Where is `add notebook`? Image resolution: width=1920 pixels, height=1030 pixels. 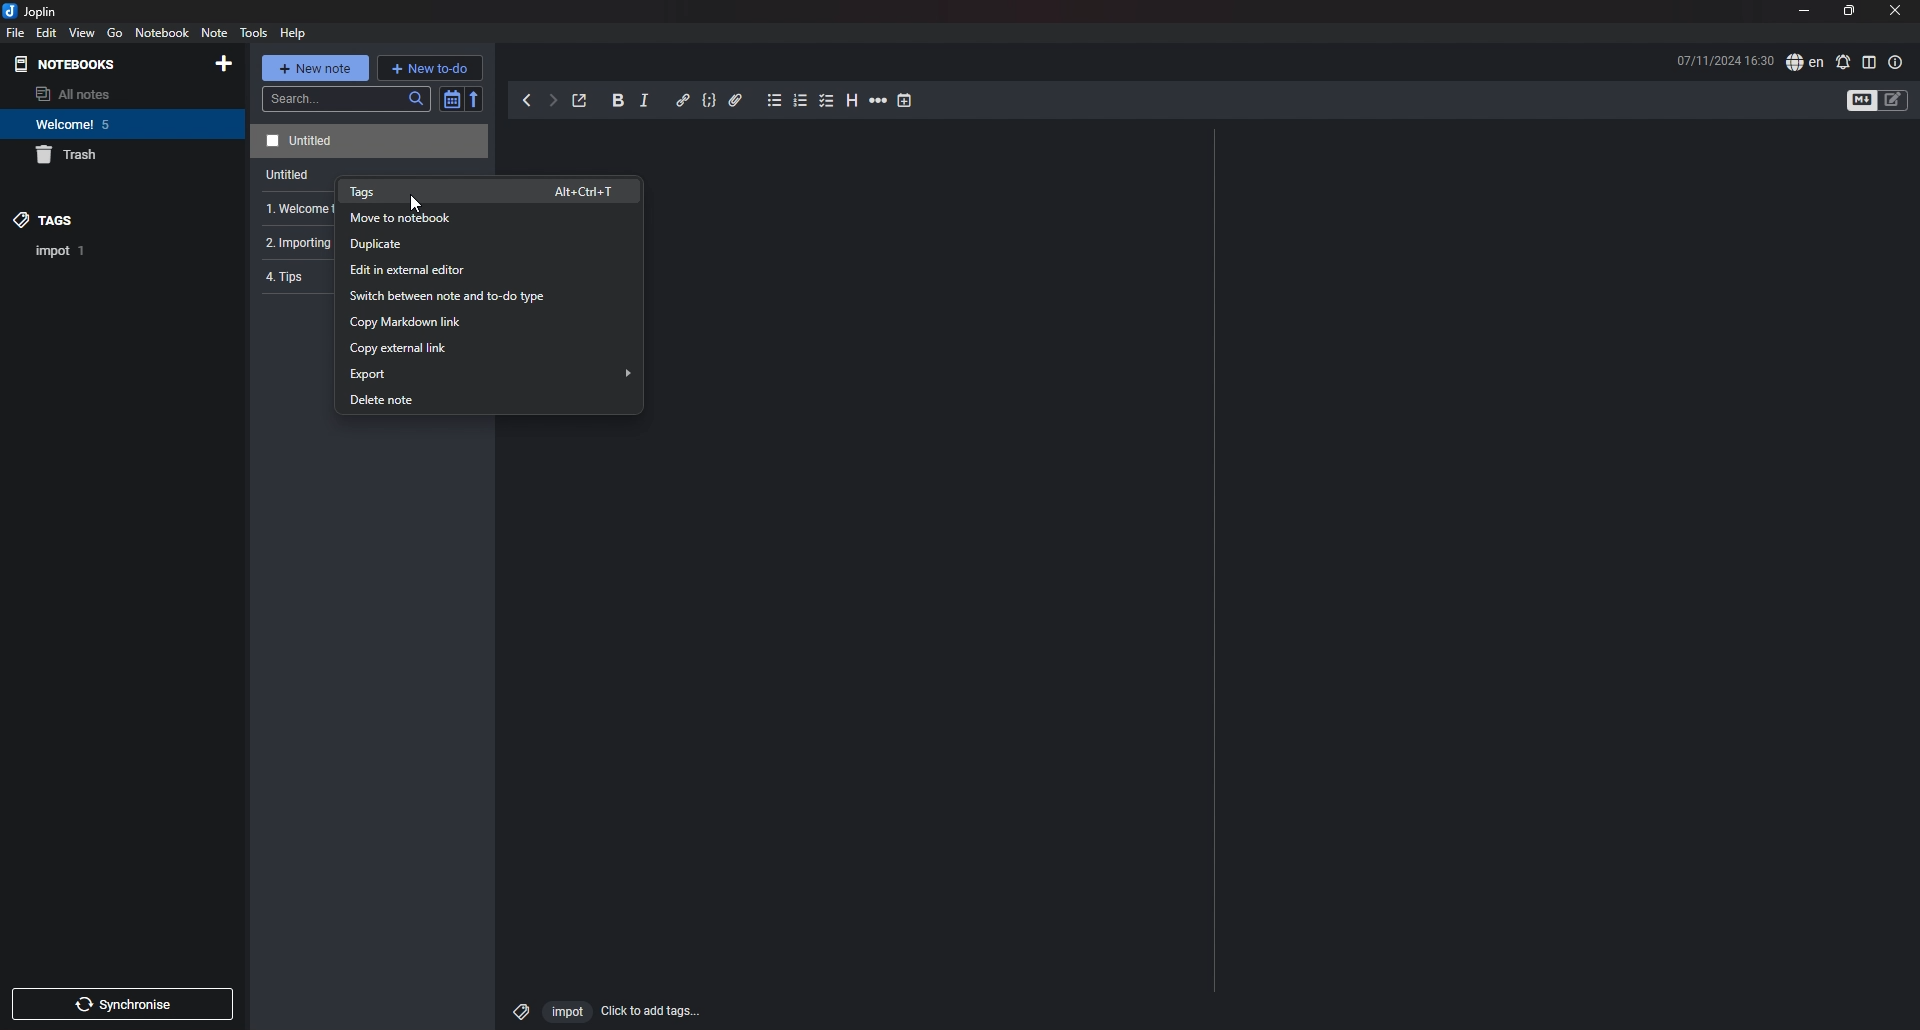 add notebook is located at coordinates (224, 64).